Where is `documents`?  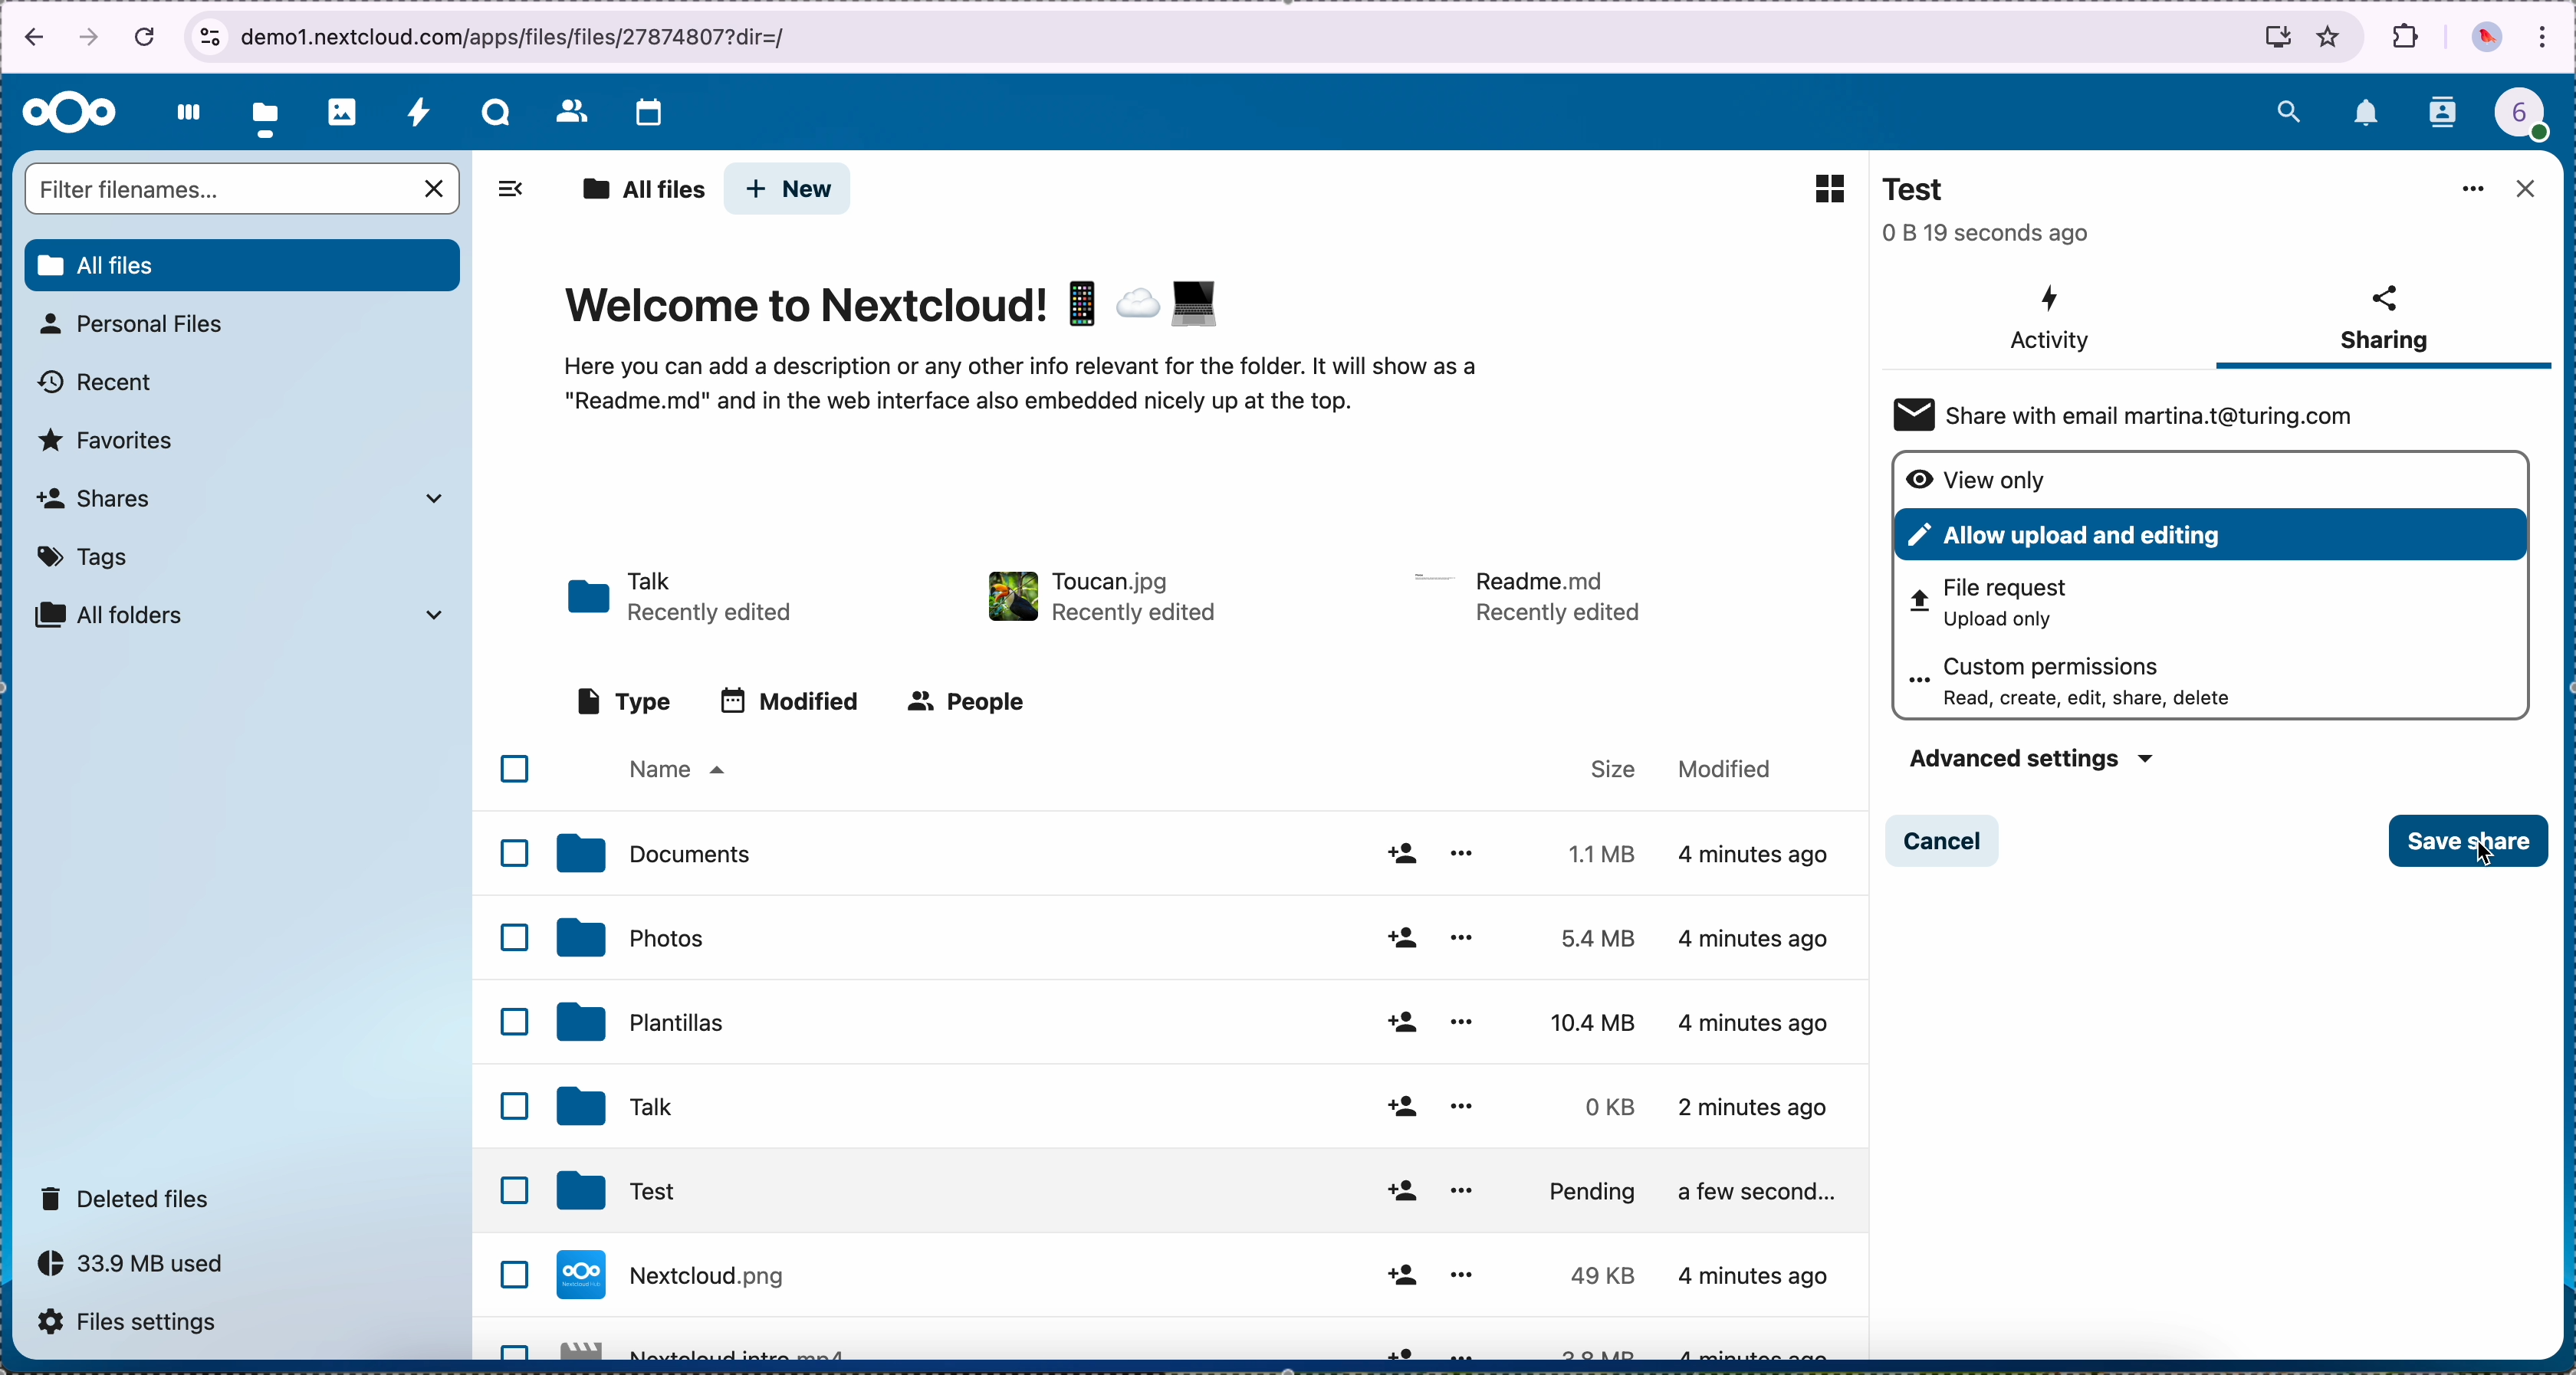 documents is located at coordinates (1204, 857).